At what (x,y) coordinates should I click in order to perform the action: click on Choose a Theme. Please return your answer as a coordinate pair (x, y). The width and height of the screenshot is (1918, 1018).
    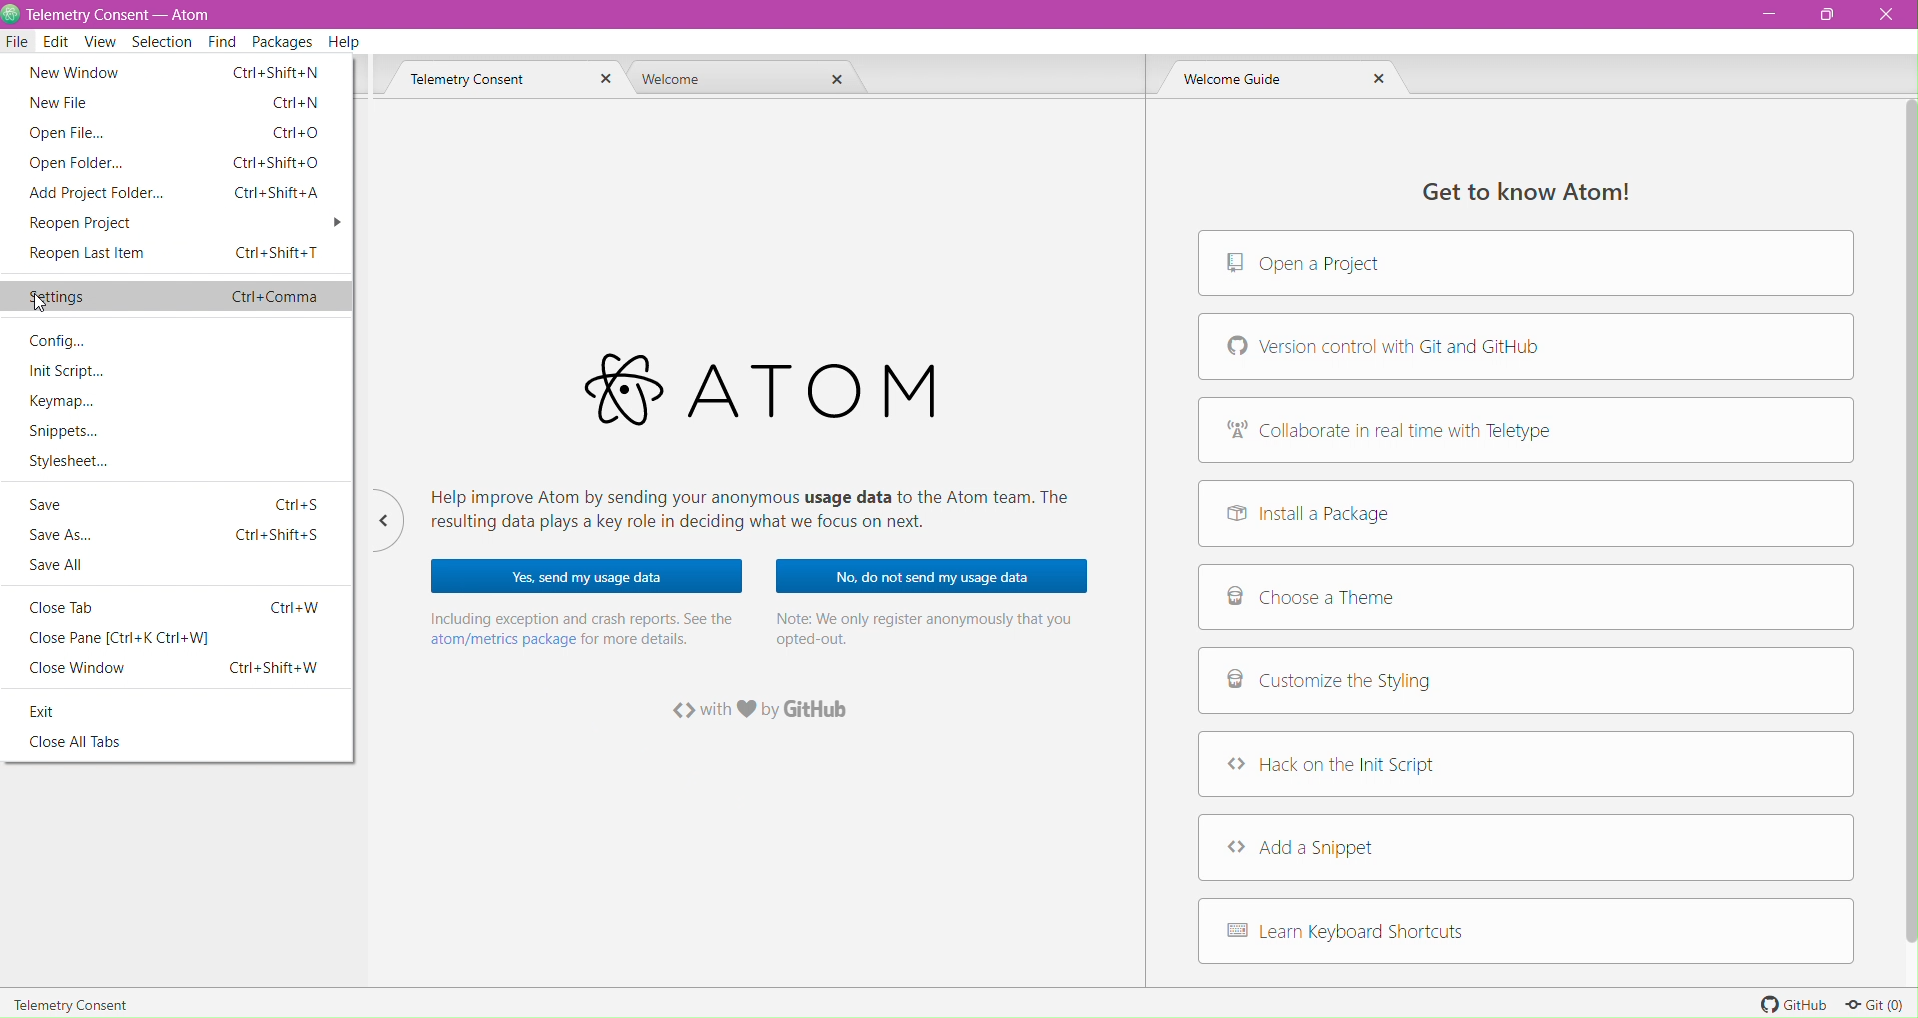
    Looking at the image, I should click on (1526, 598).